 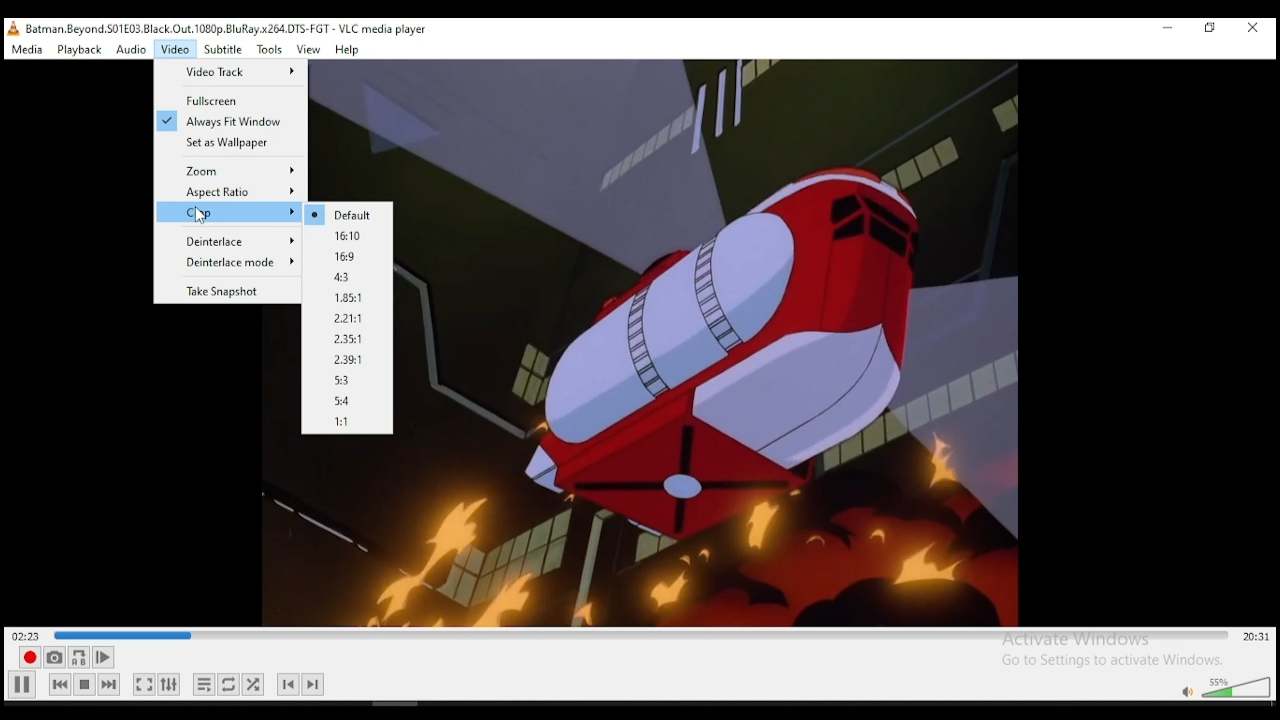 What do you see at coordinates (104, 658) in the screenshot?
I see `frame by frame` at bounding box center [104, 658].